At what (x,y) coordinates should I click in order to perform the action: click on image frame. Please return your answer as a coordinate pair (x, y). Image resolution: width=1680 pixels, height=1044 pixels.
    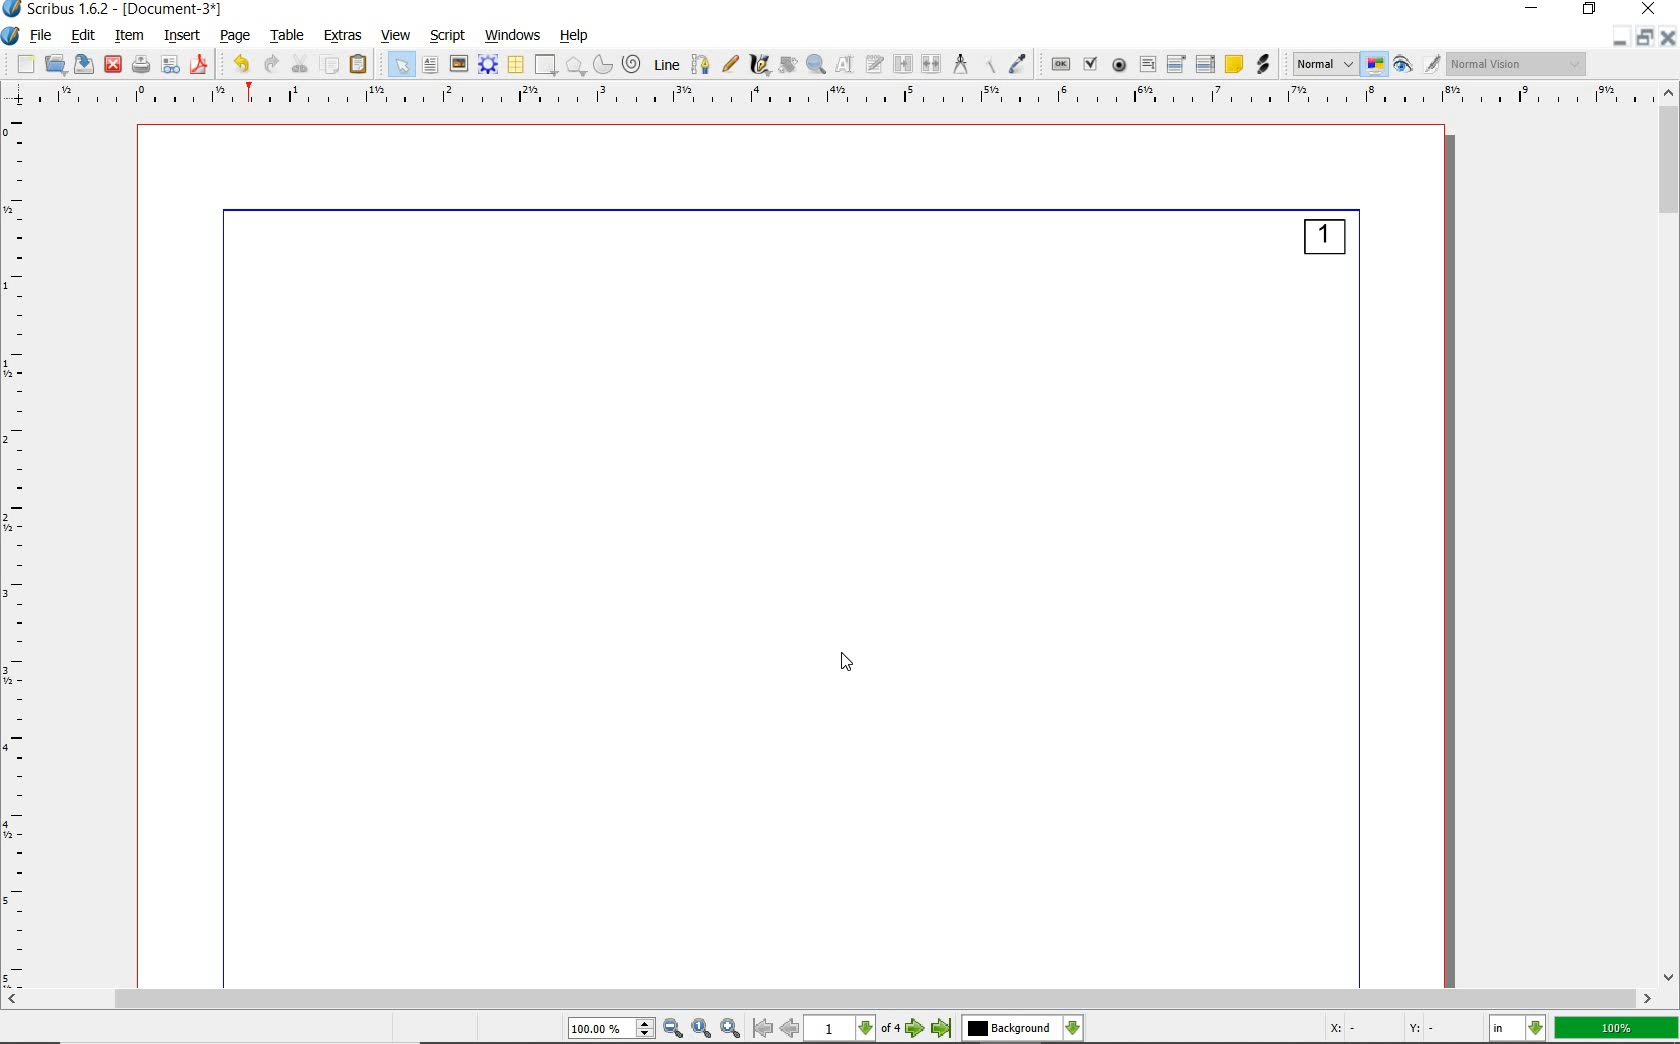
    Looking at the image, I should click on (457, 63).